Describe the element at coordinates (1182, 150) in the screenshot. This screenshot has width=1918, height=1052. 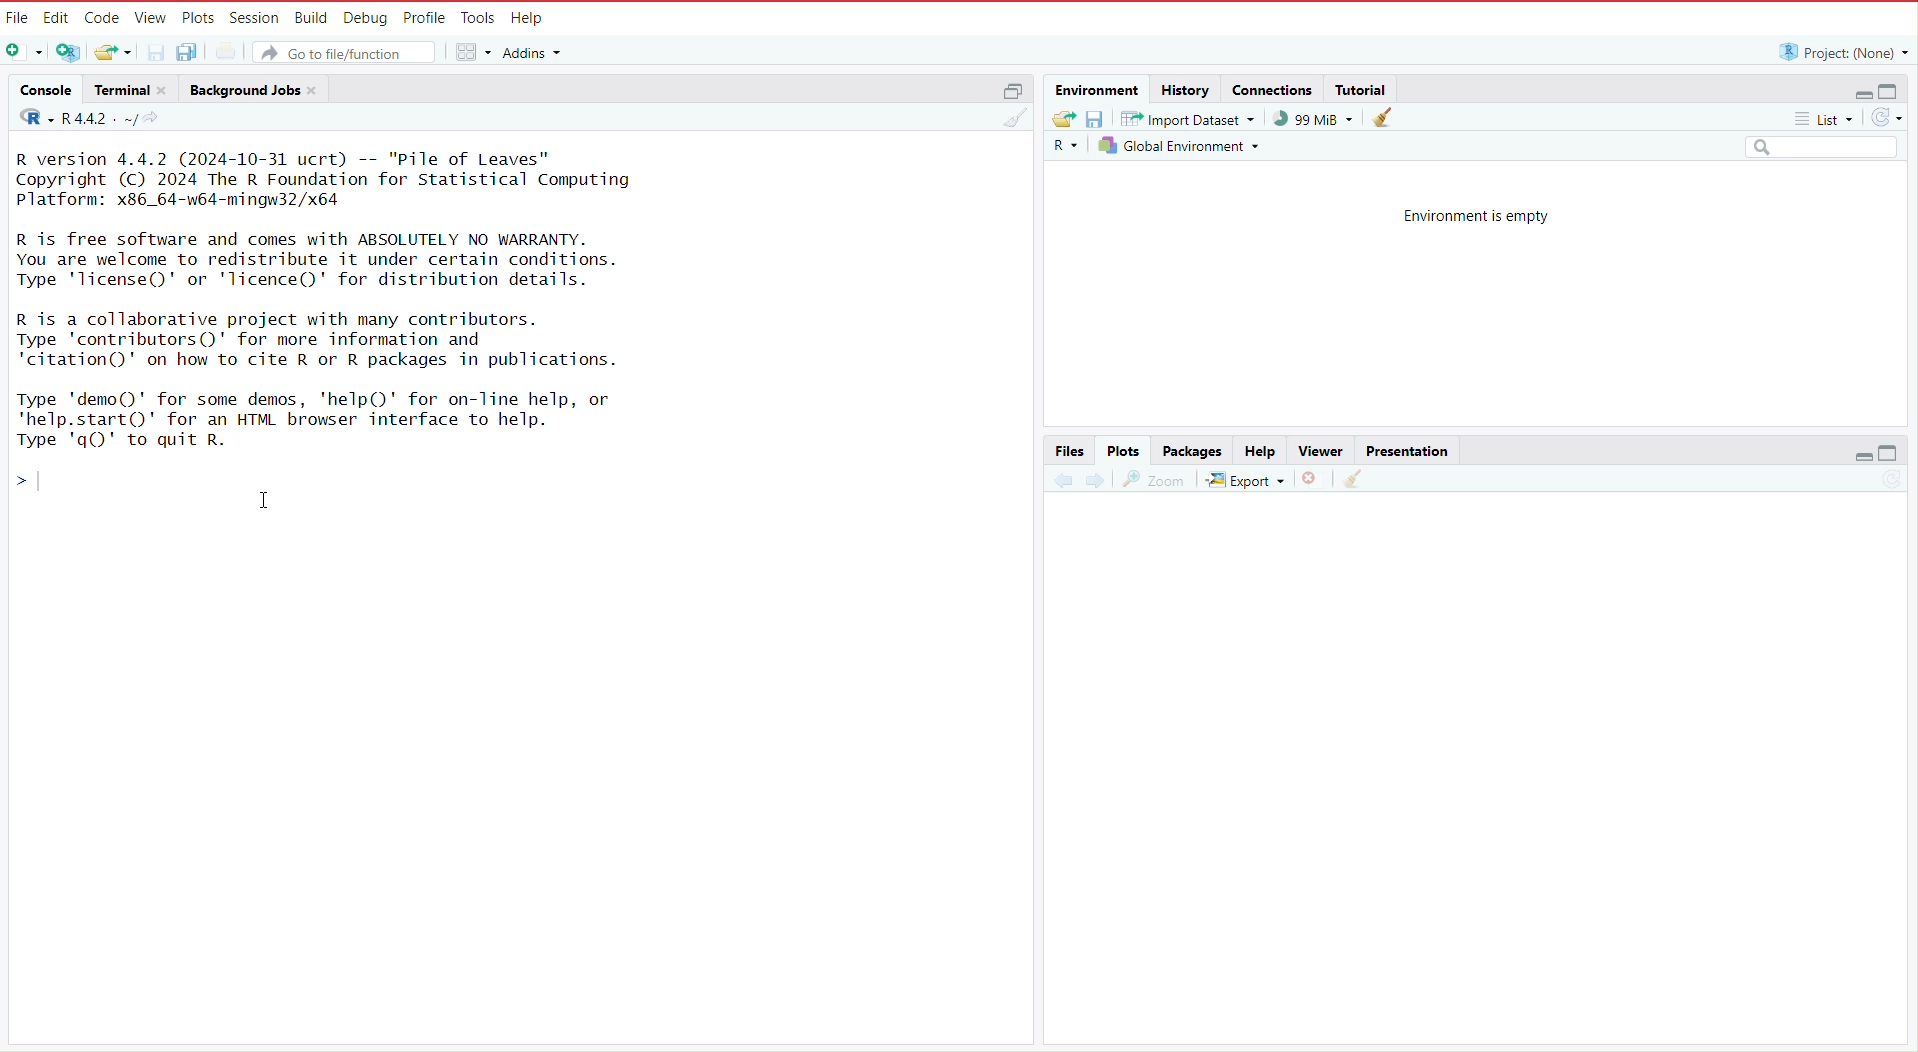
I see `global environment` at that location.